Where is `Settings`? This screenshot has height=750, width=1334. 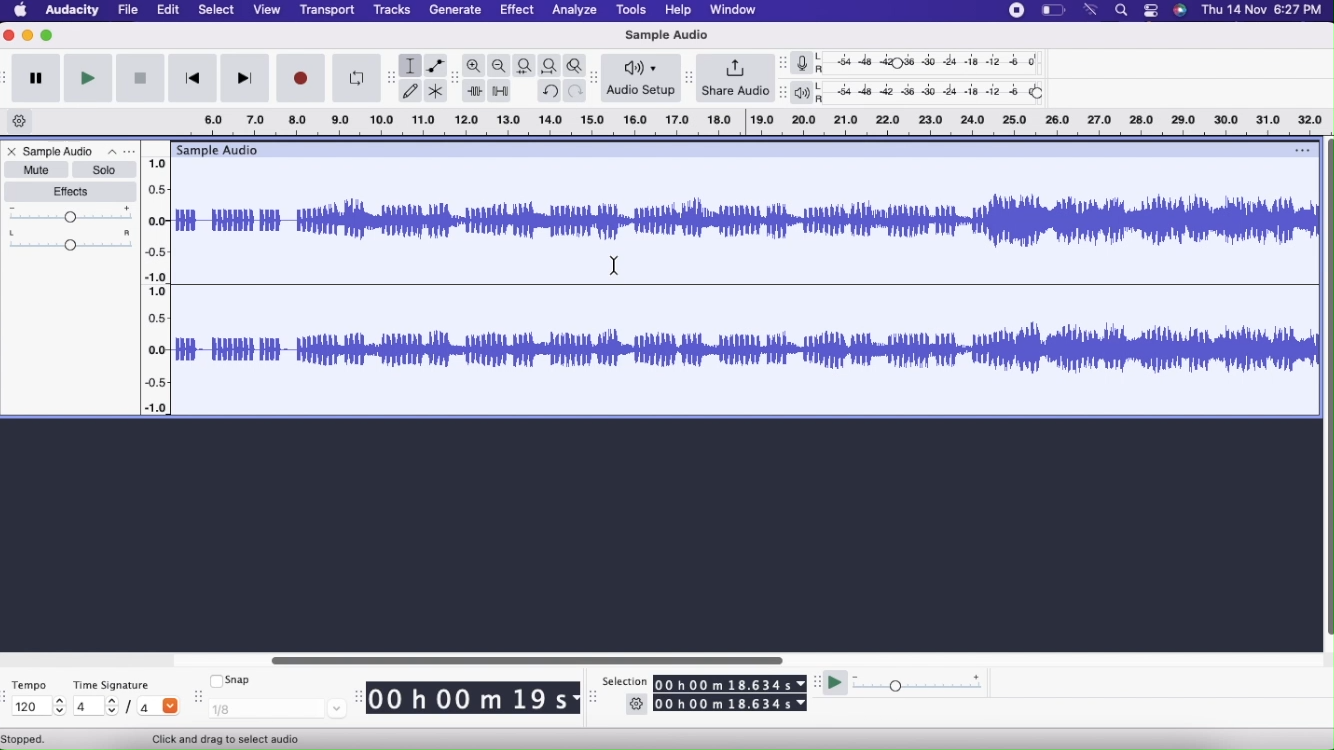 Settings is located at coordinates (636, 702).